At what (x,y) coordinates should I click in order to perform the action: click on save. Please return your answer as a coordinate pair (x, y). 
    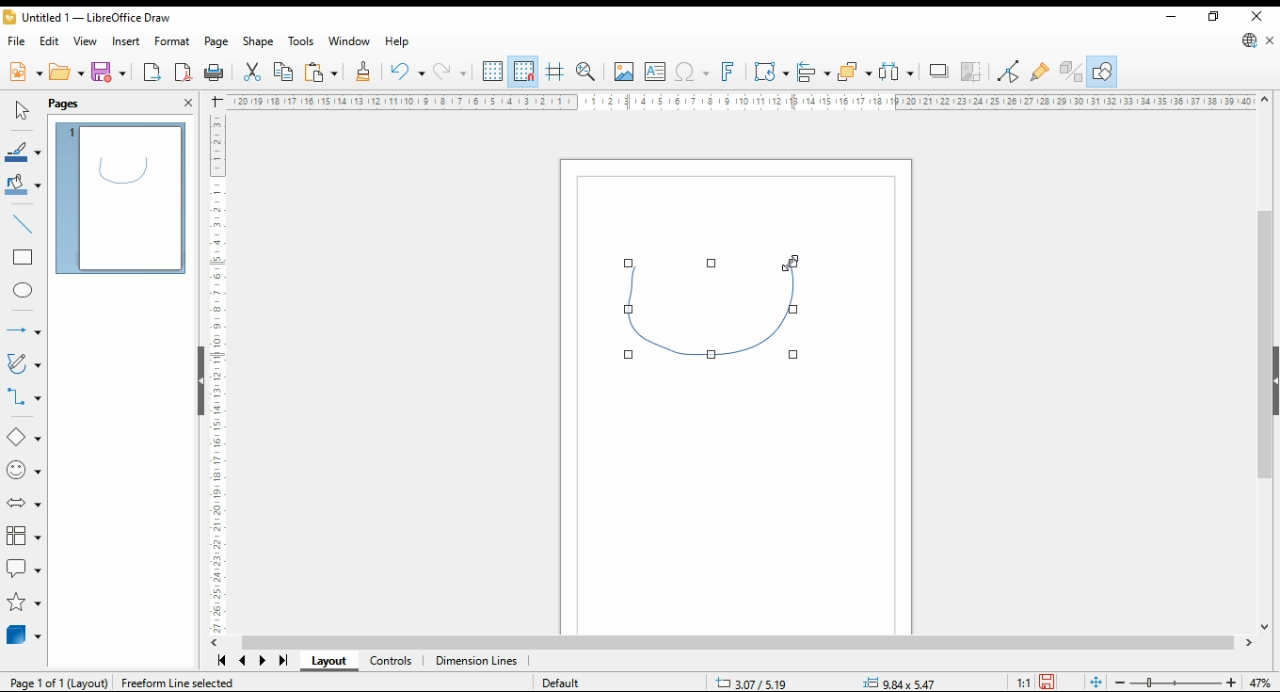
    Looking at the image, I should click on (110, 72).